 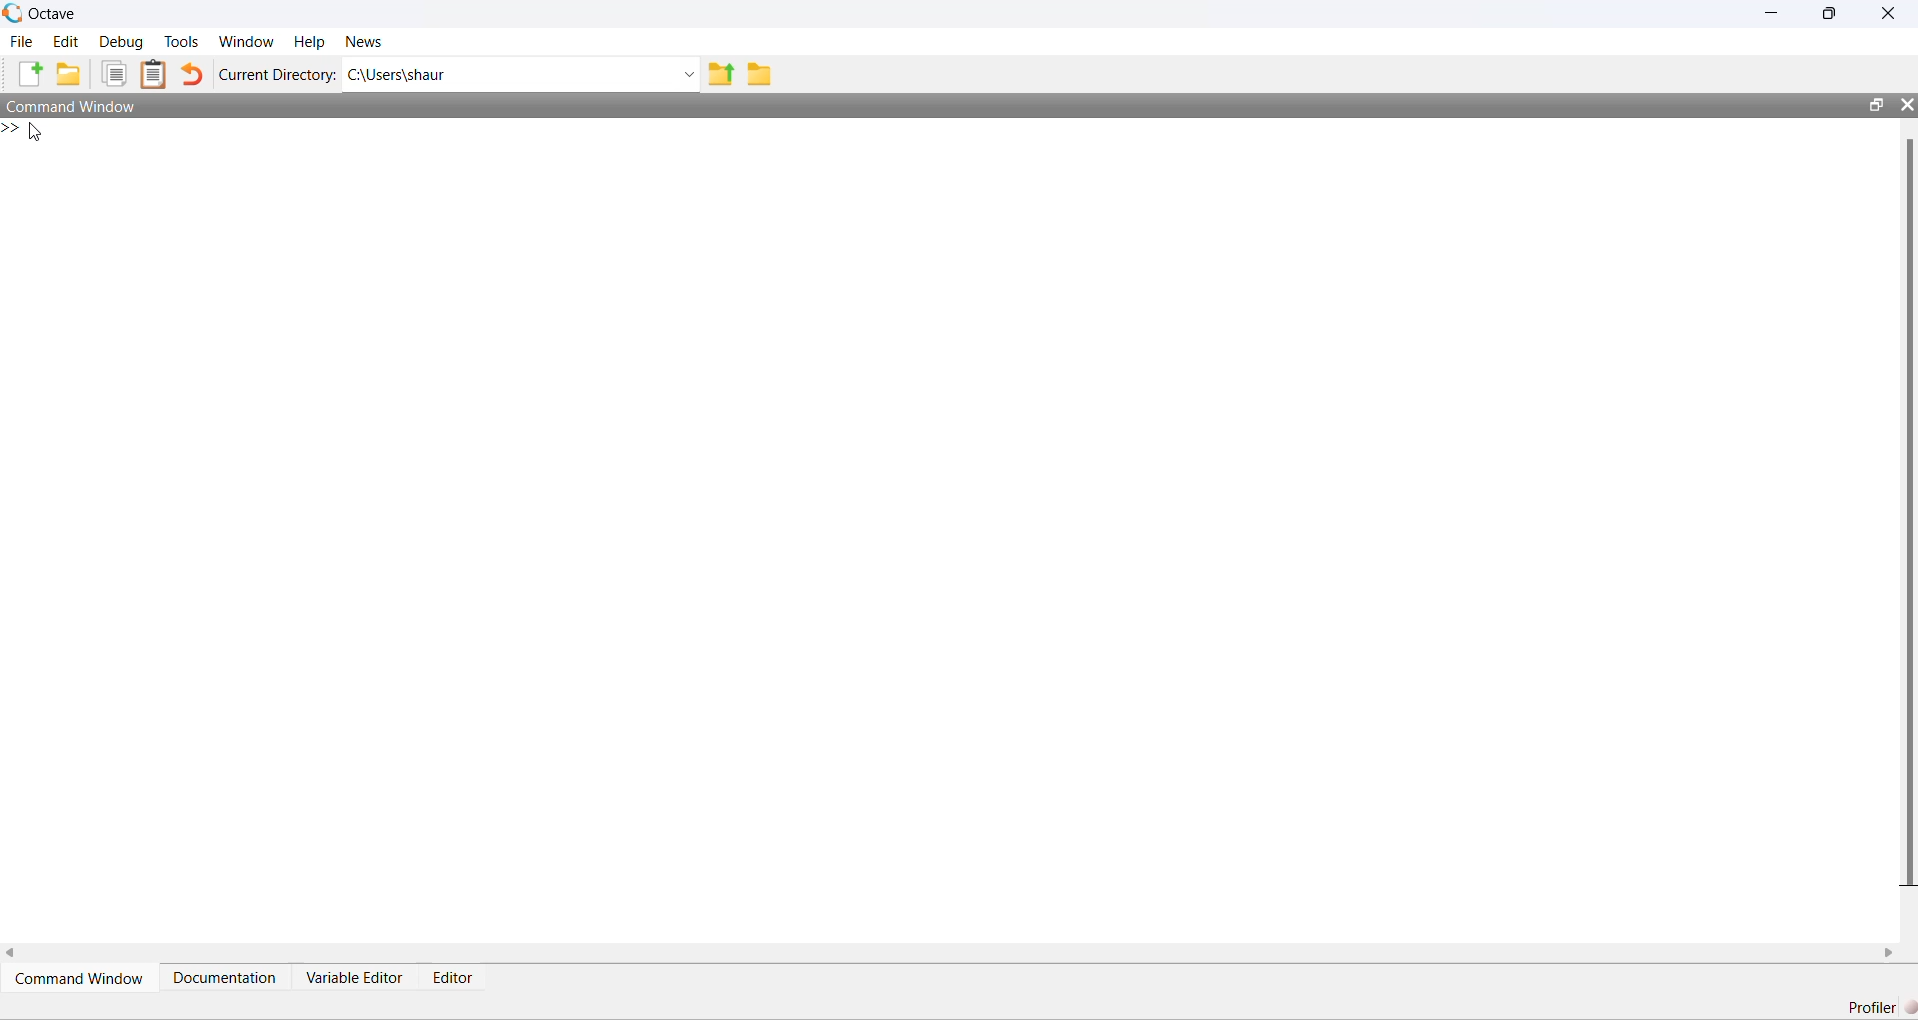 What do you see at coordinates (721, 74) in the screenshot?
I see `share folder` at bounding box center [721, 74].